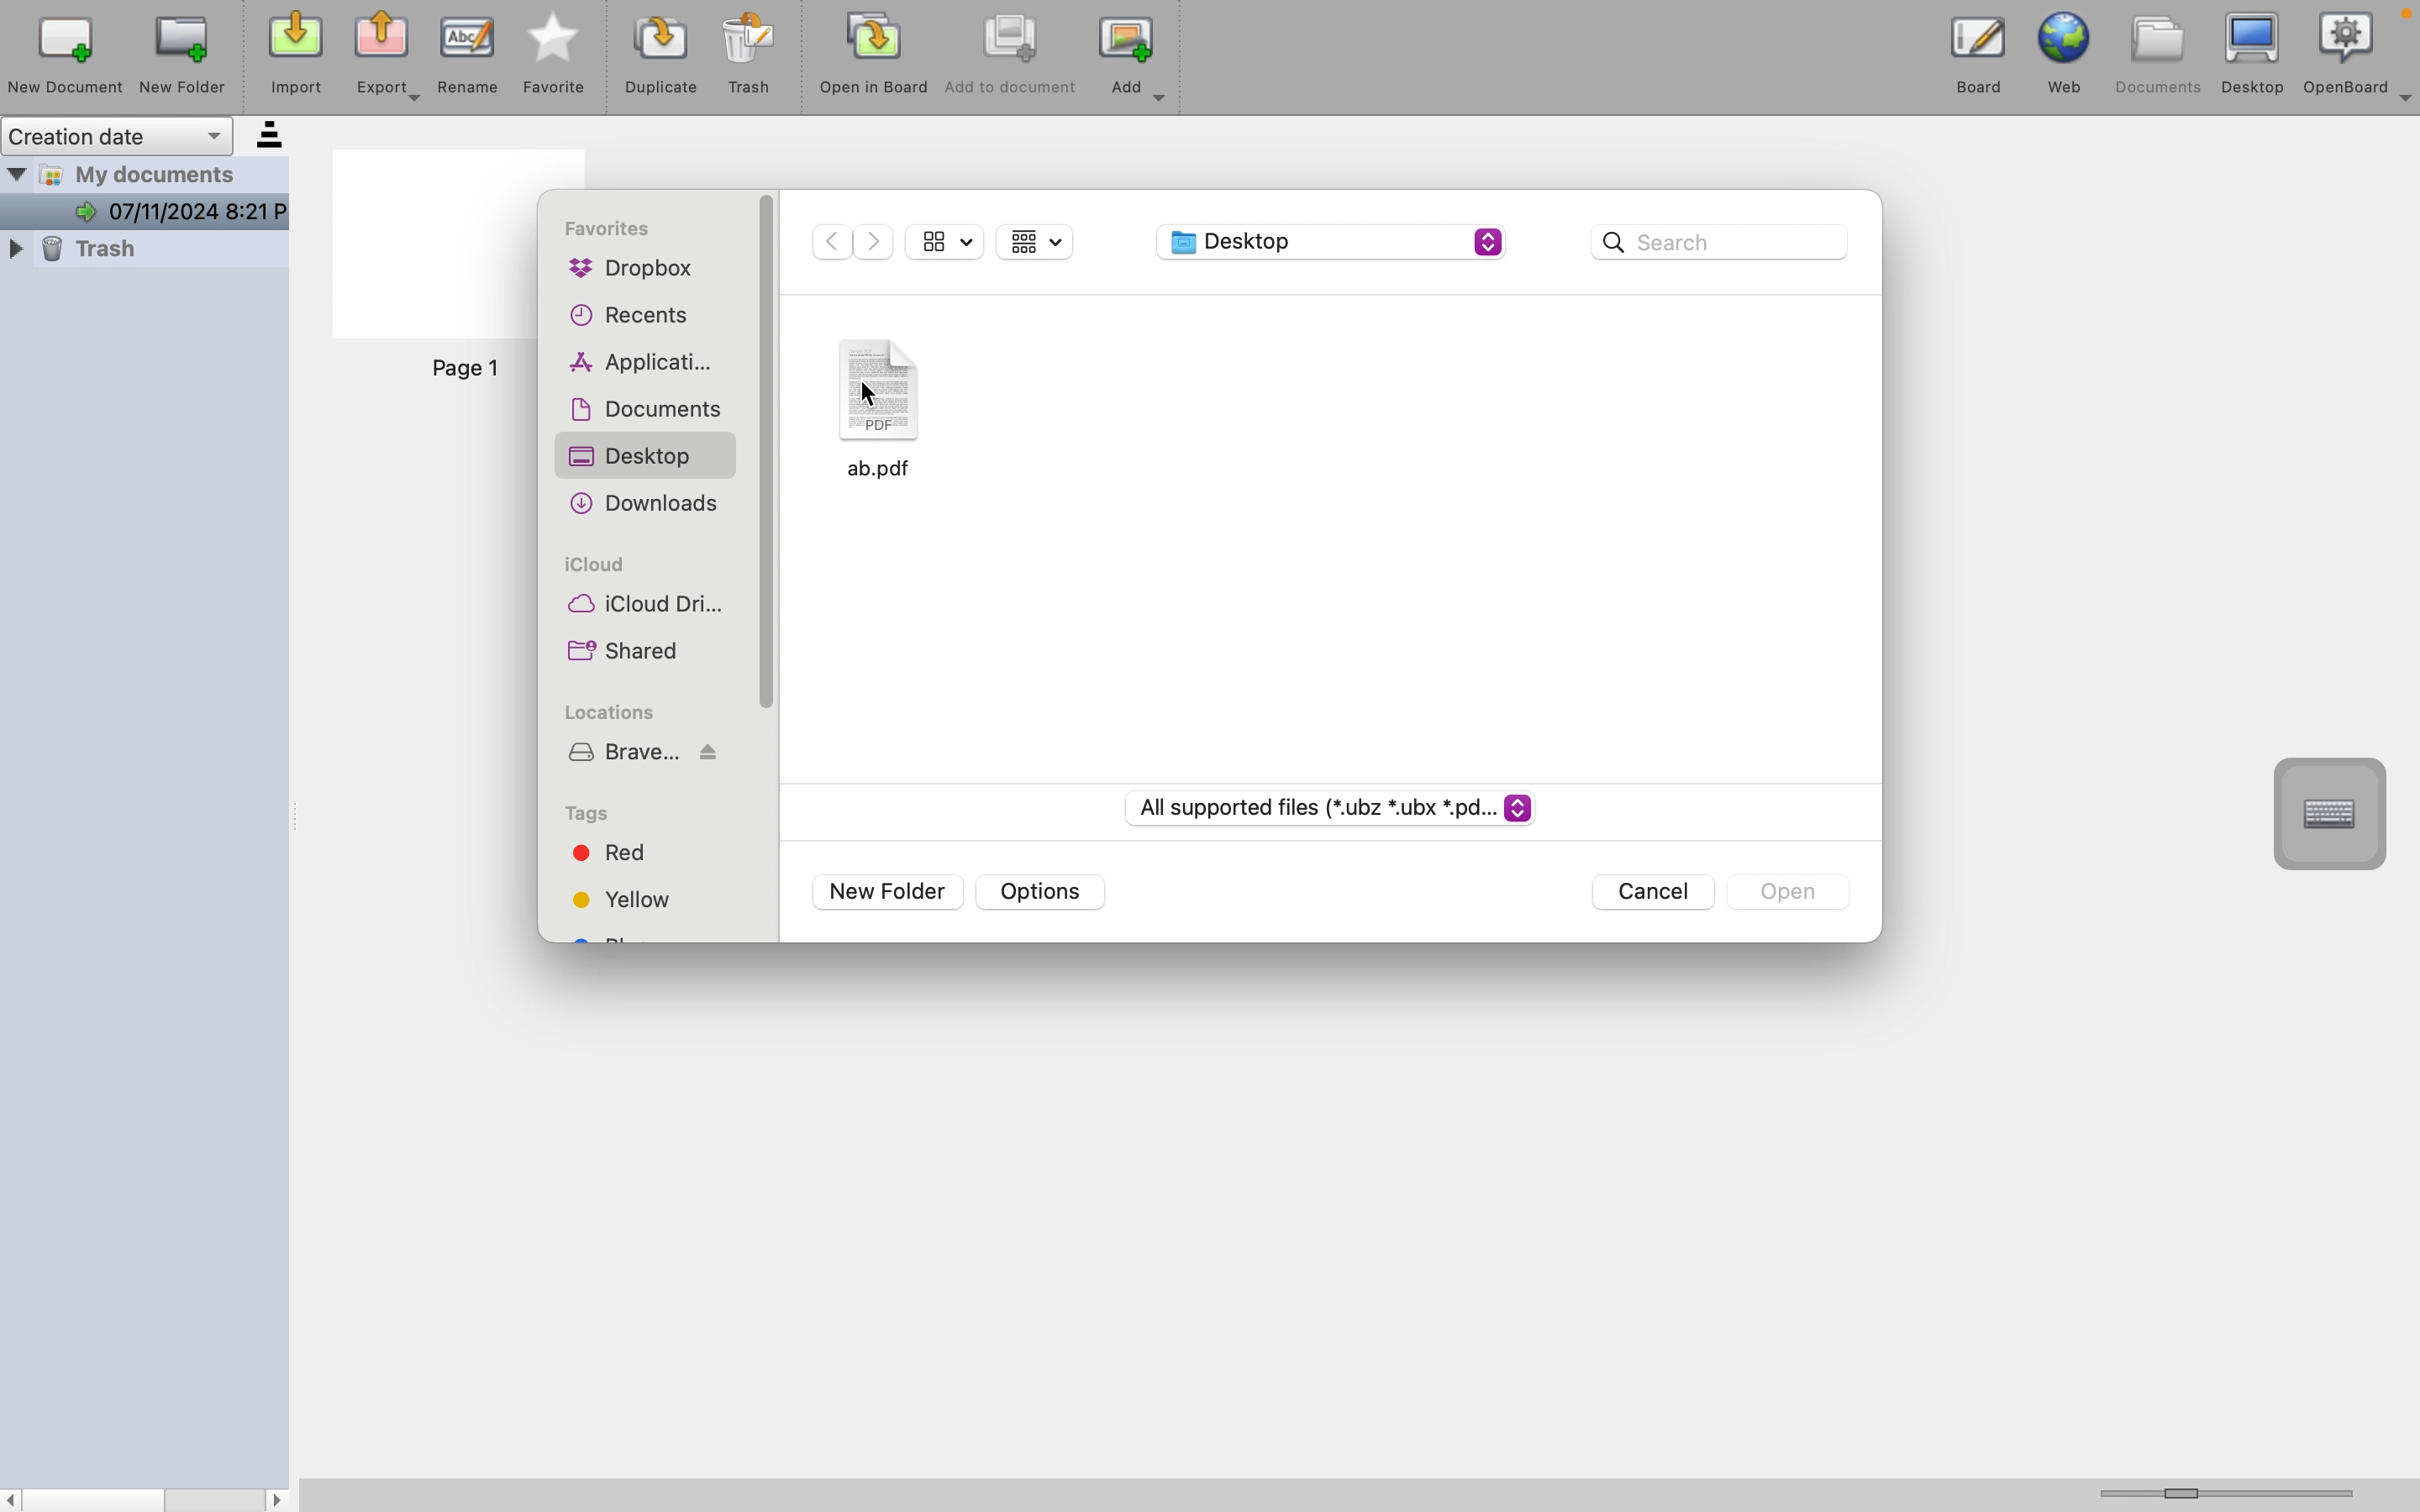  What do you see at coordinates (556, 58) in the screenshot?
I see `favourite` at bounding box center [556, 58].